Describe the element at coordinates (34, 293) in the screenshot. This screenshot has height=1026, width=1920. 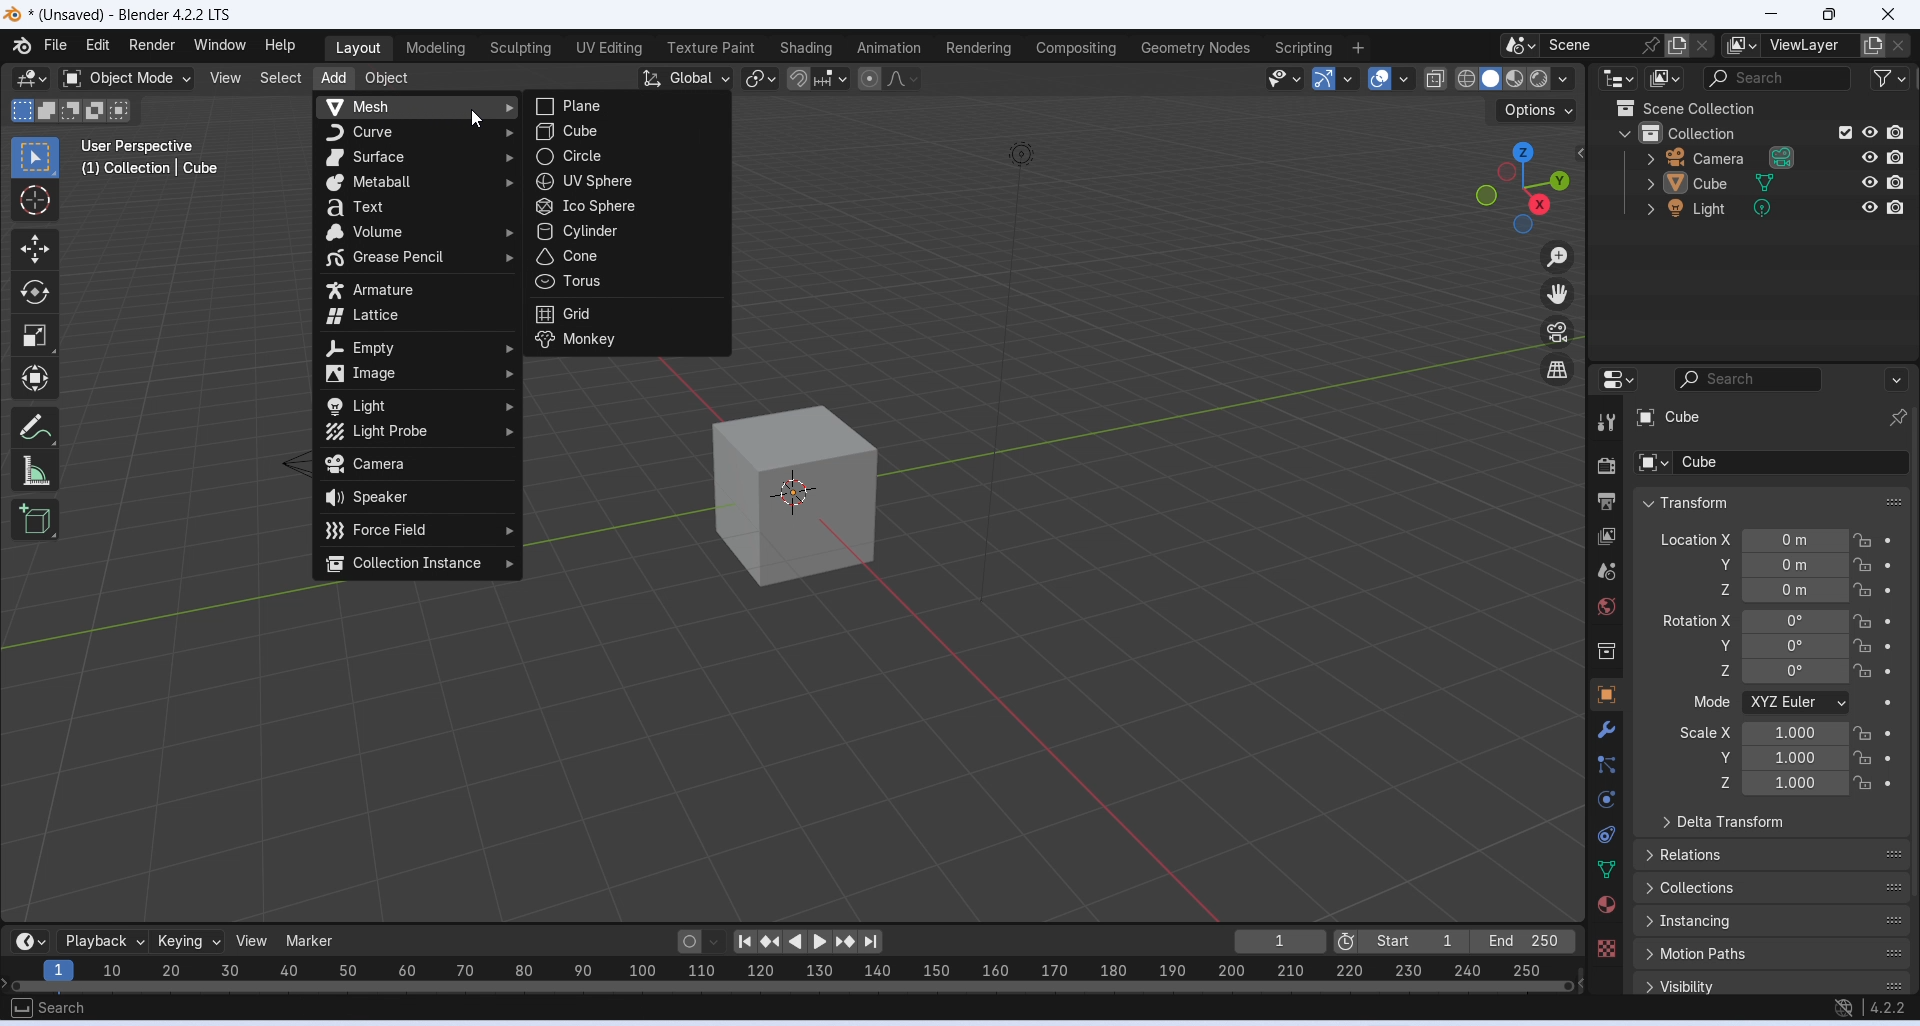
I see `Rotate` at that location.